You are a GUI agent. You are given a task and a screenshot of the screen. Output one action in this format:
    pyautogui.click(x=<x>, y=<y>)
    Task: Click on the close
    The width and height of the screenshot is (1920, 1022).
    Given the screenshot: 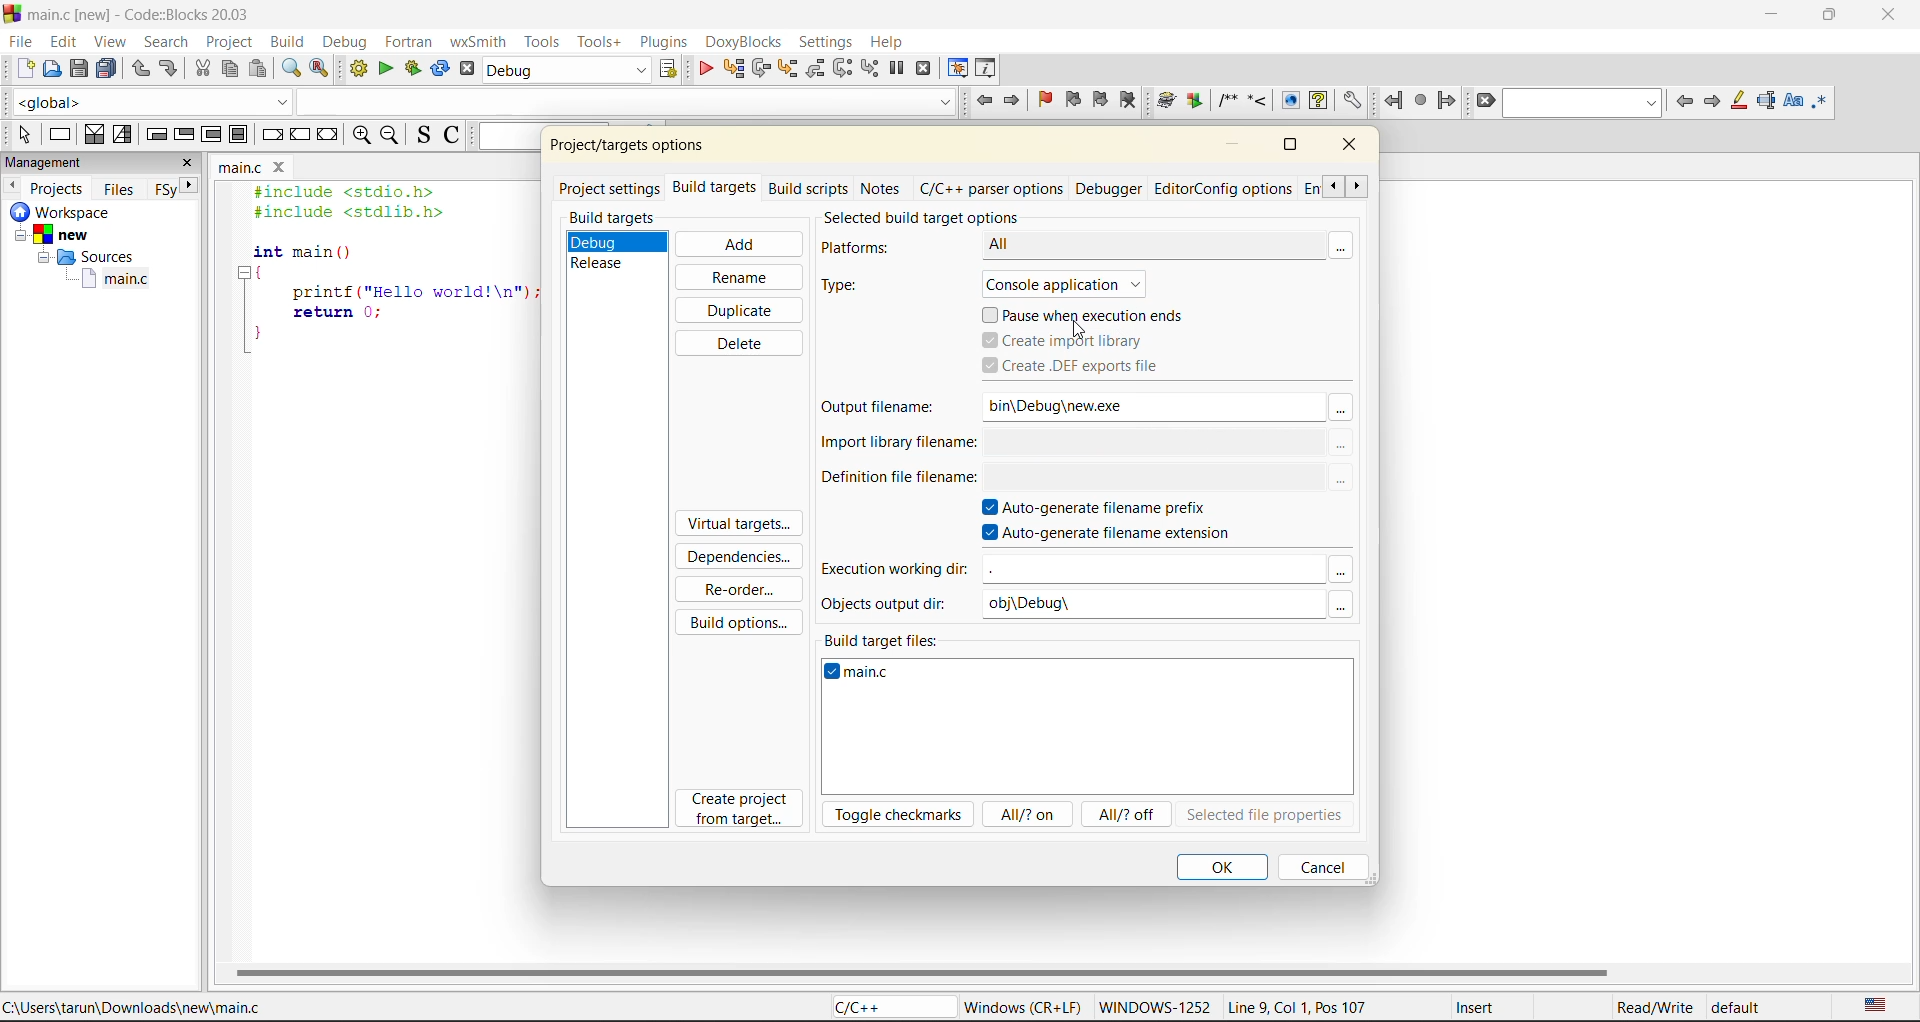 What is the action you would take?
    pyautogui.click(x=1890, y=19)
    